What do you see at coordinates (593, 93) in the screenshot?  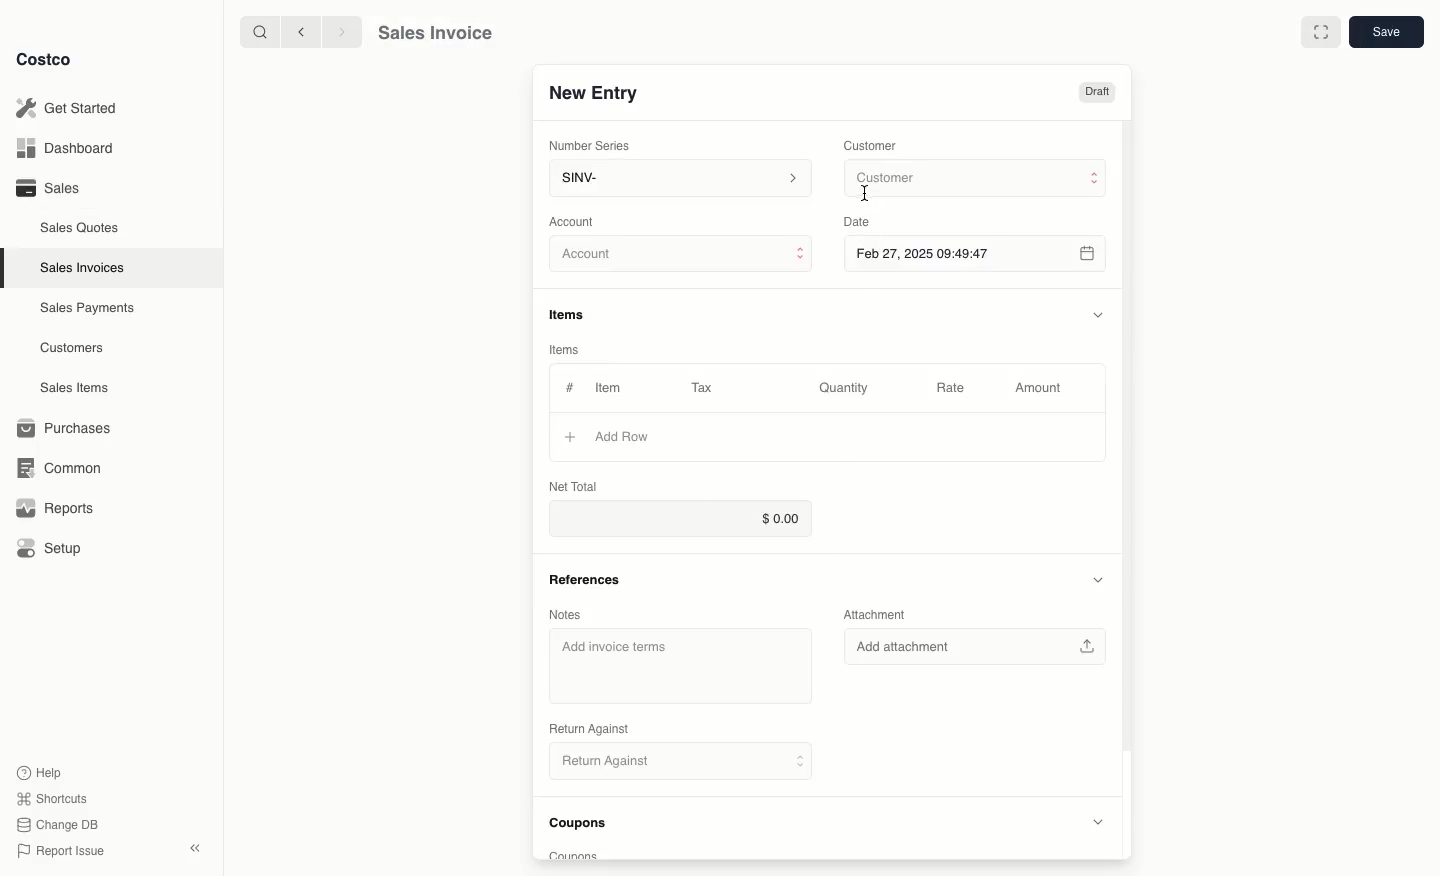 I see `New Entry` at bounding box center [593, 93].